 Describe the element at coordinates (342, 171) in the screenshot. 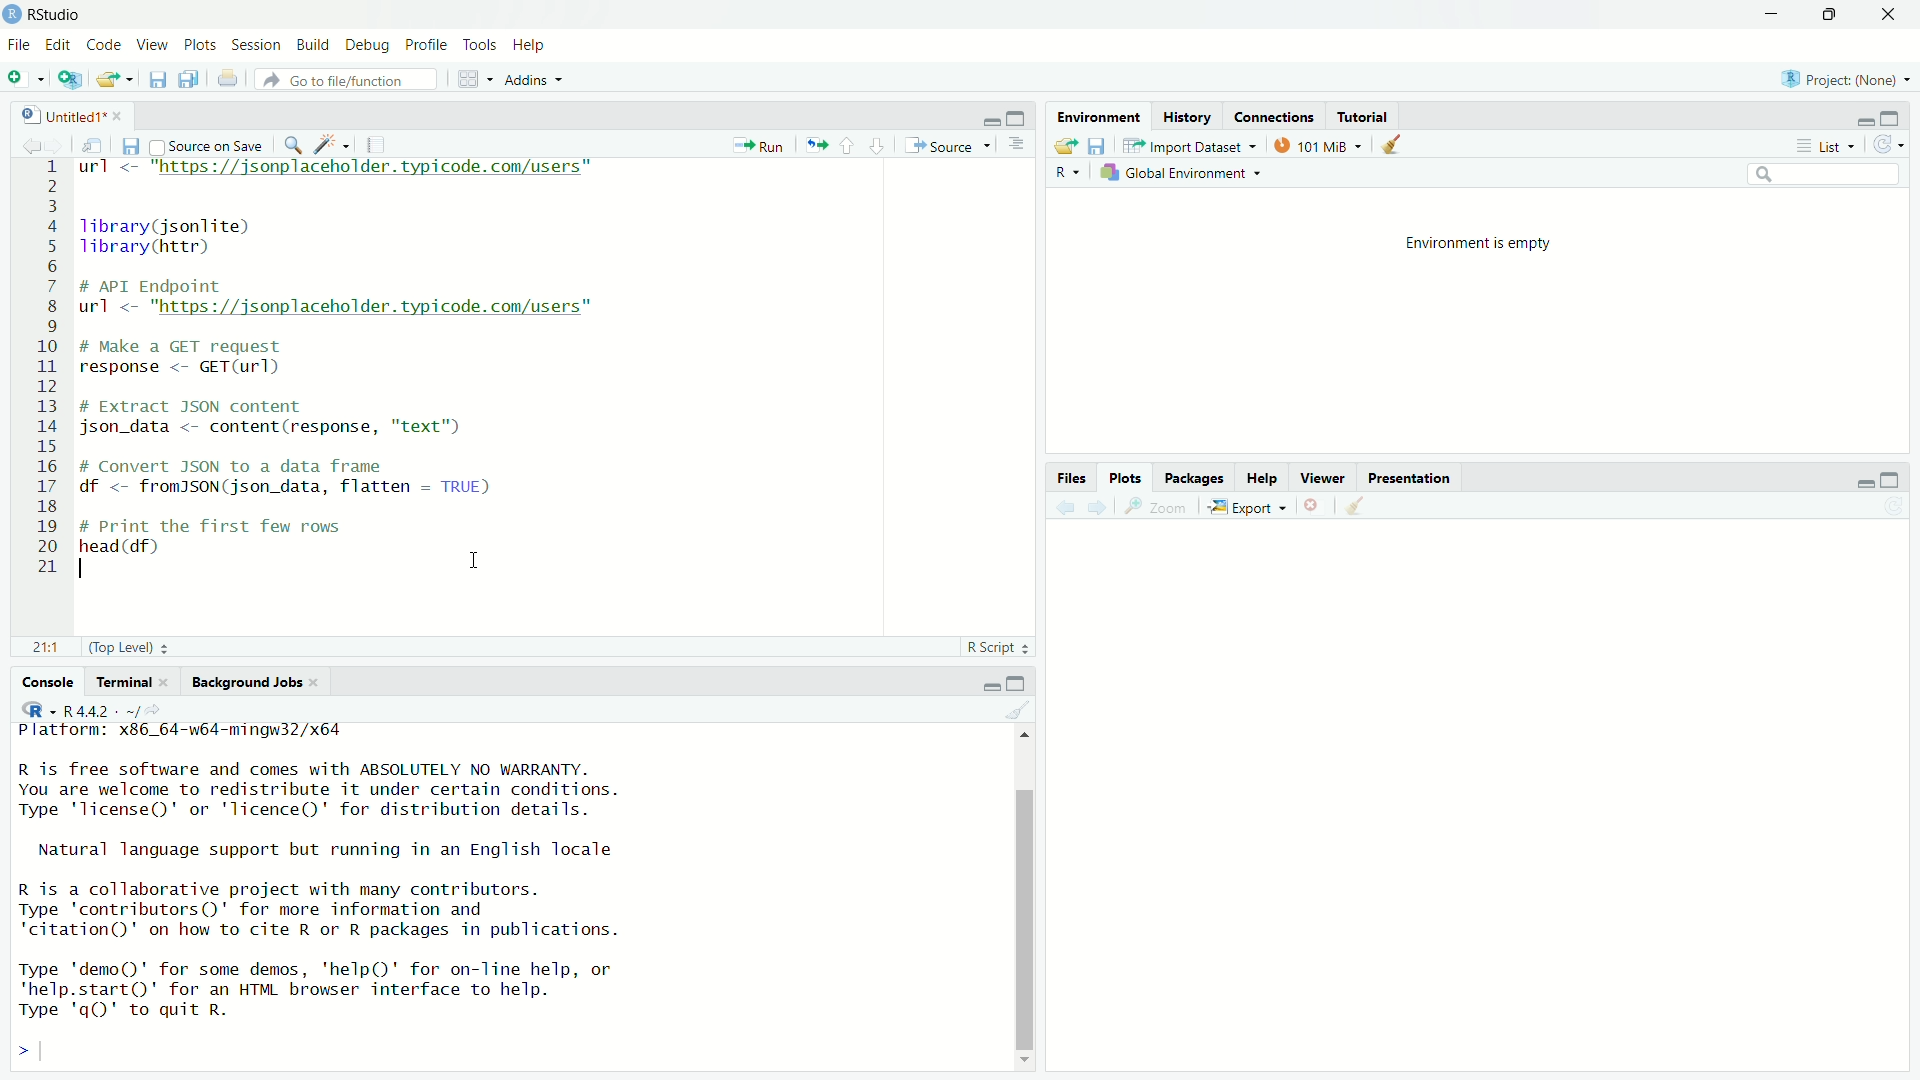

I see `url <- "https://jsonplaceholder.typicode.com/users` at that location.